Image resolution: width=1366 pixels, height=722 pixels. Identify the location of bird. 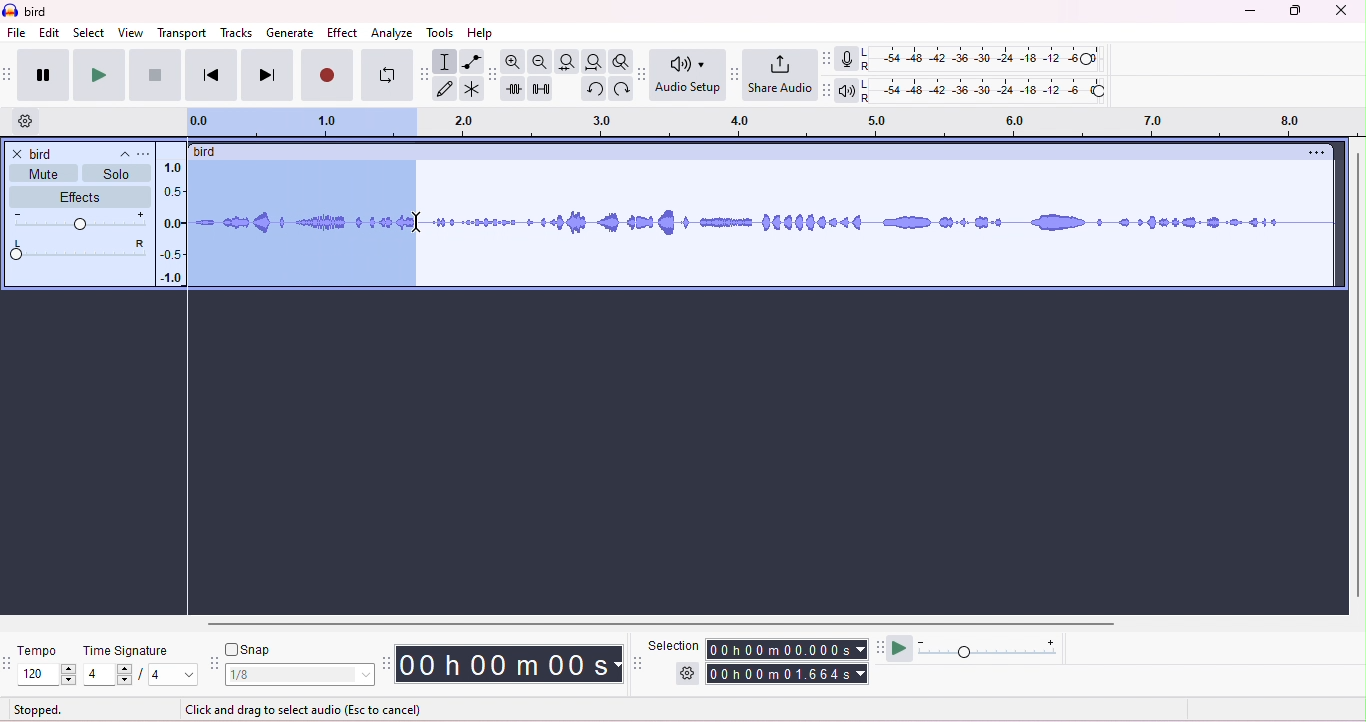
(38, 13).